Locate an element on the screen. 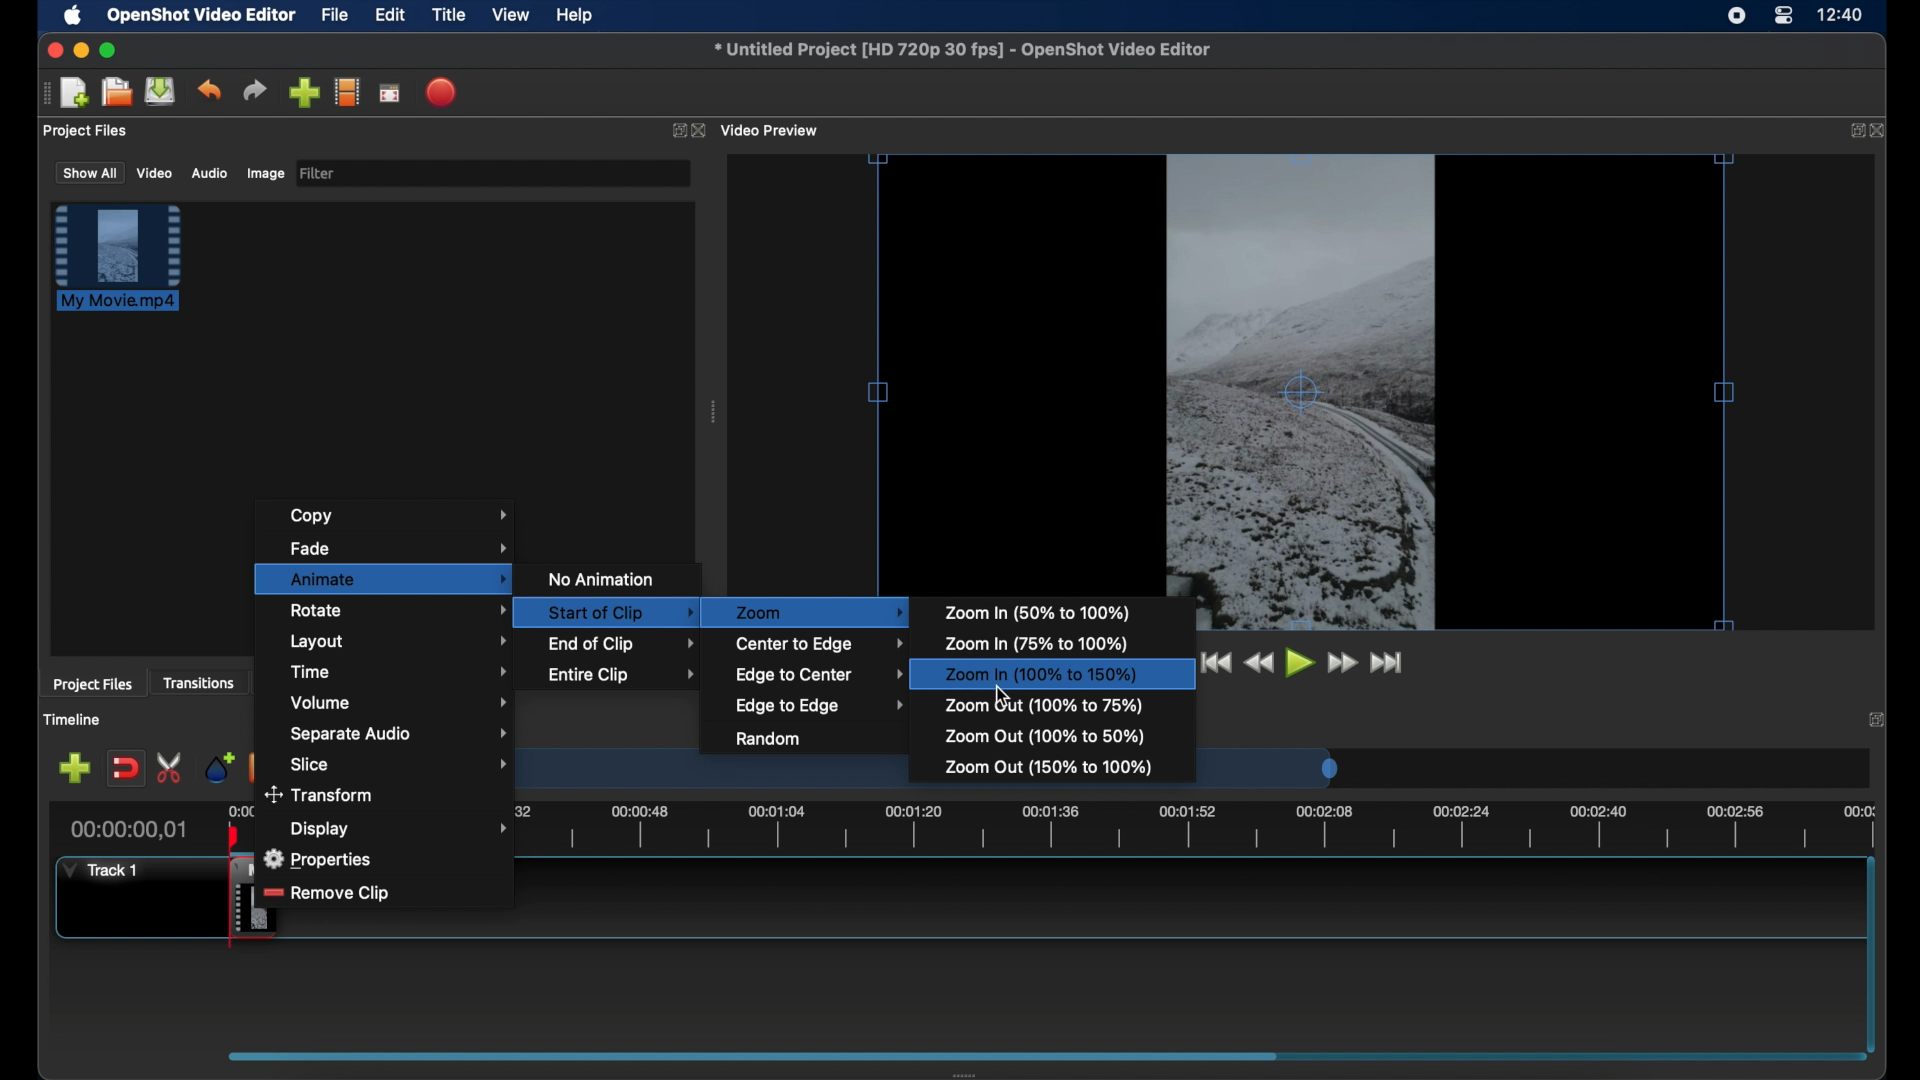 The width and height of the screenshot is (1920, 1080). time menu is located at coordinates (400, 671).